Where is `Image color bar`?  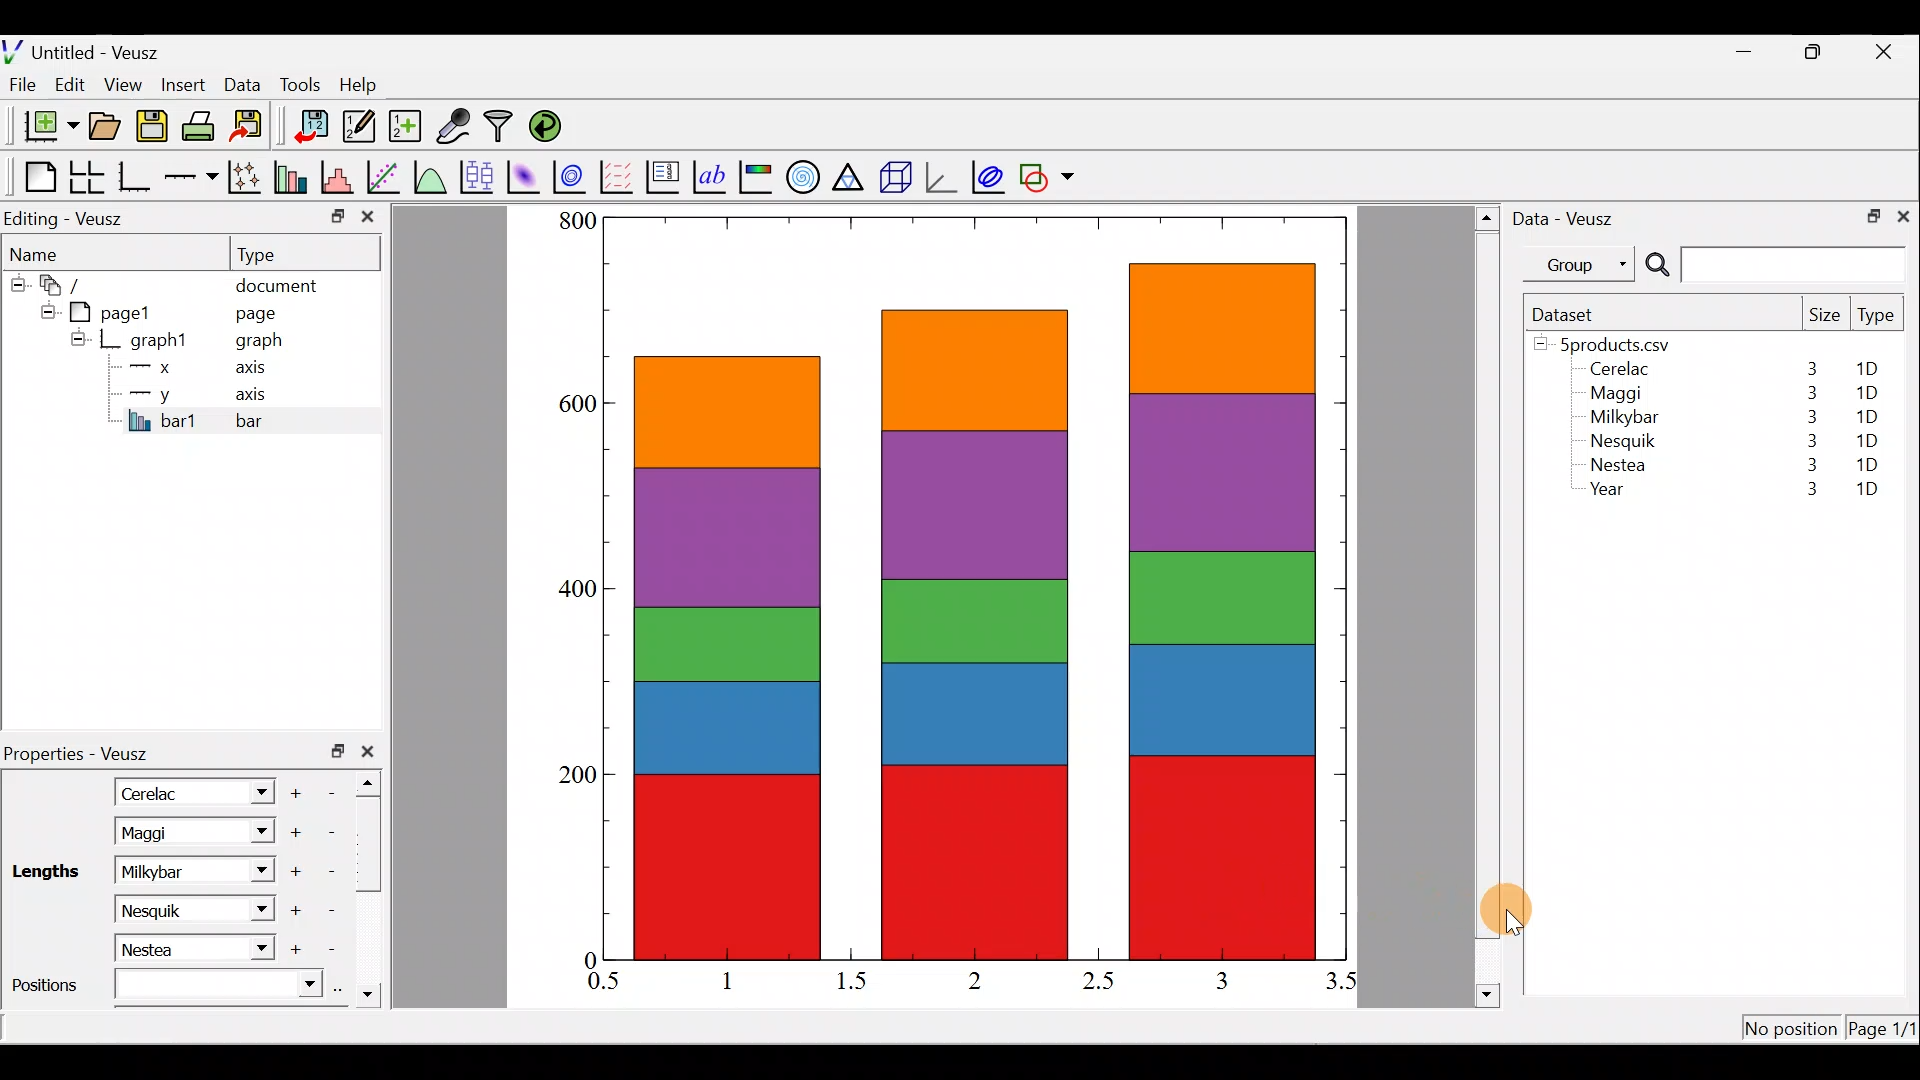 Image color bar is located at coordinates (757, 176).